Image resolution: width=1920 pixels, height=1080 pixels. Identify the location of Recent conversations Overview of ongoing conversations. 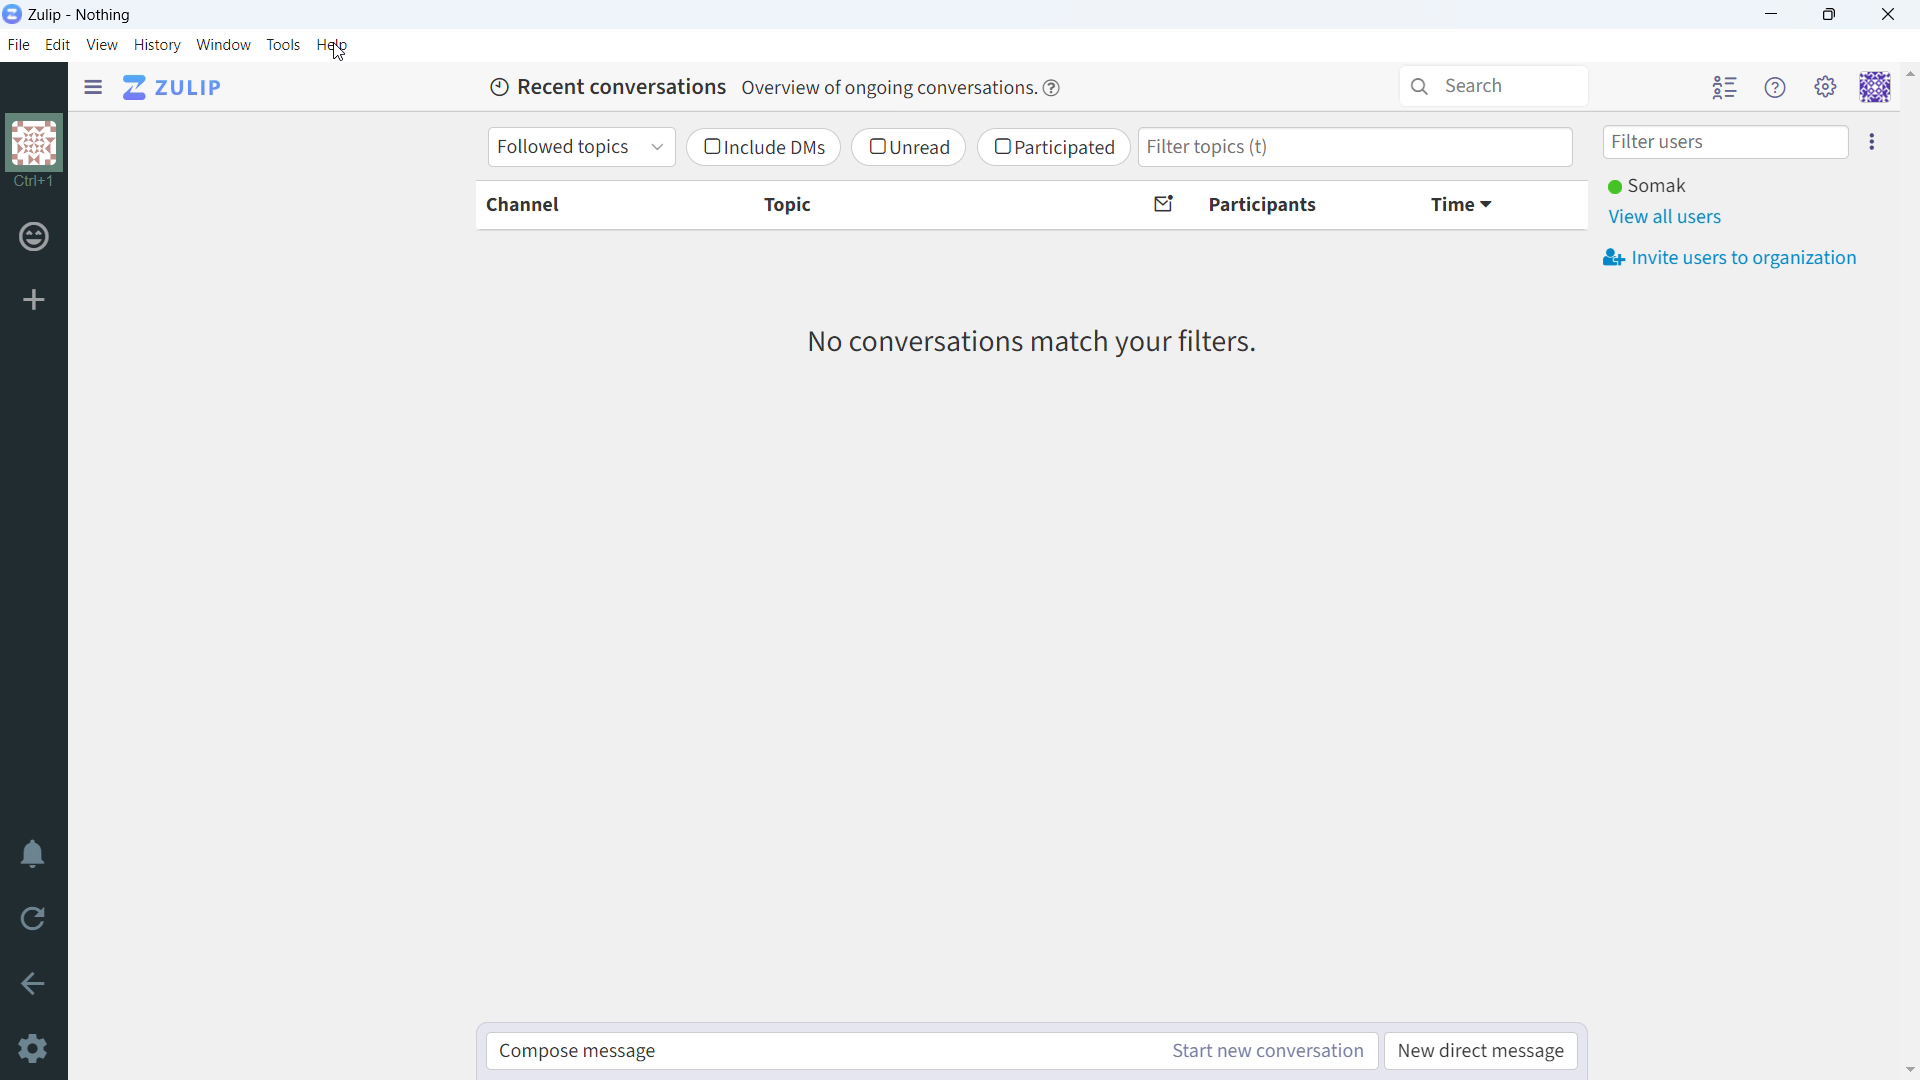
(754, 86).